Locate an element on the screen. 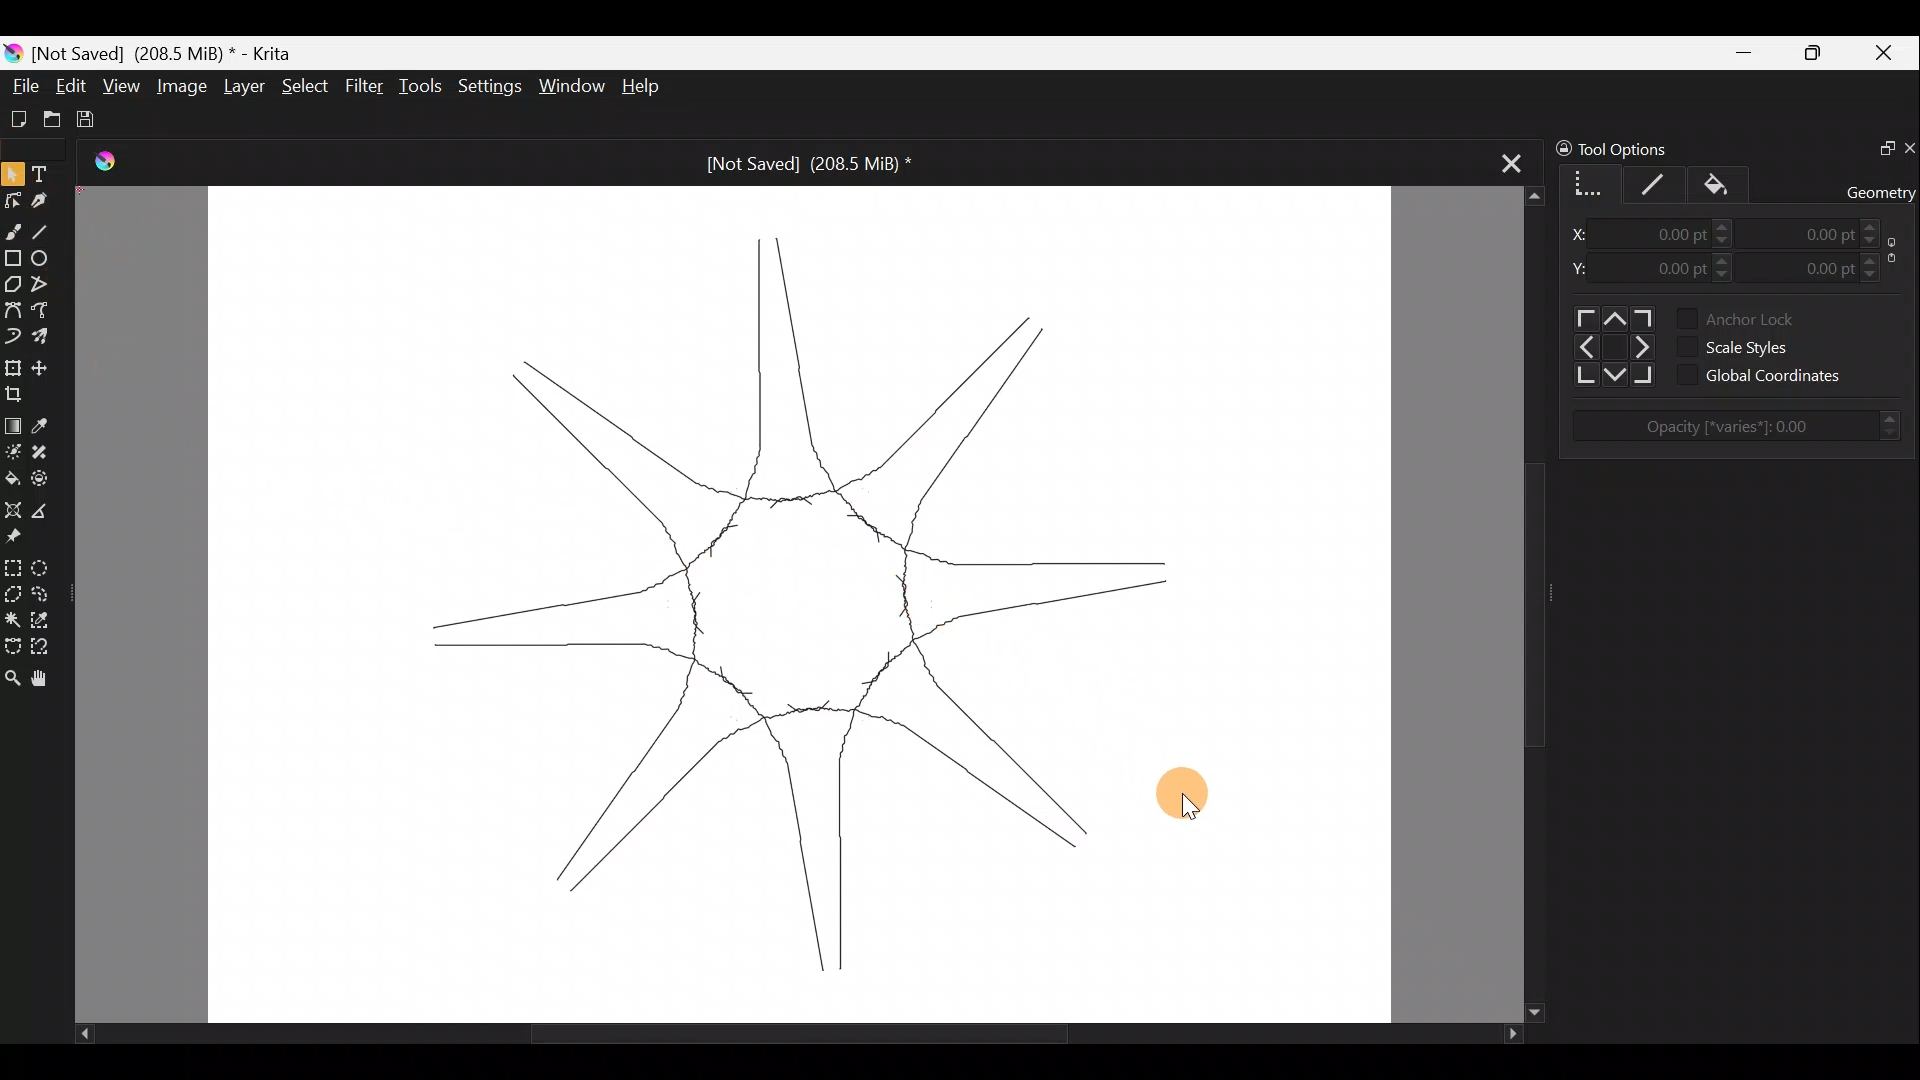 The width and height of the screenshot is (1920, 1080). 0.00pt is located at coordinates (1670, 269).